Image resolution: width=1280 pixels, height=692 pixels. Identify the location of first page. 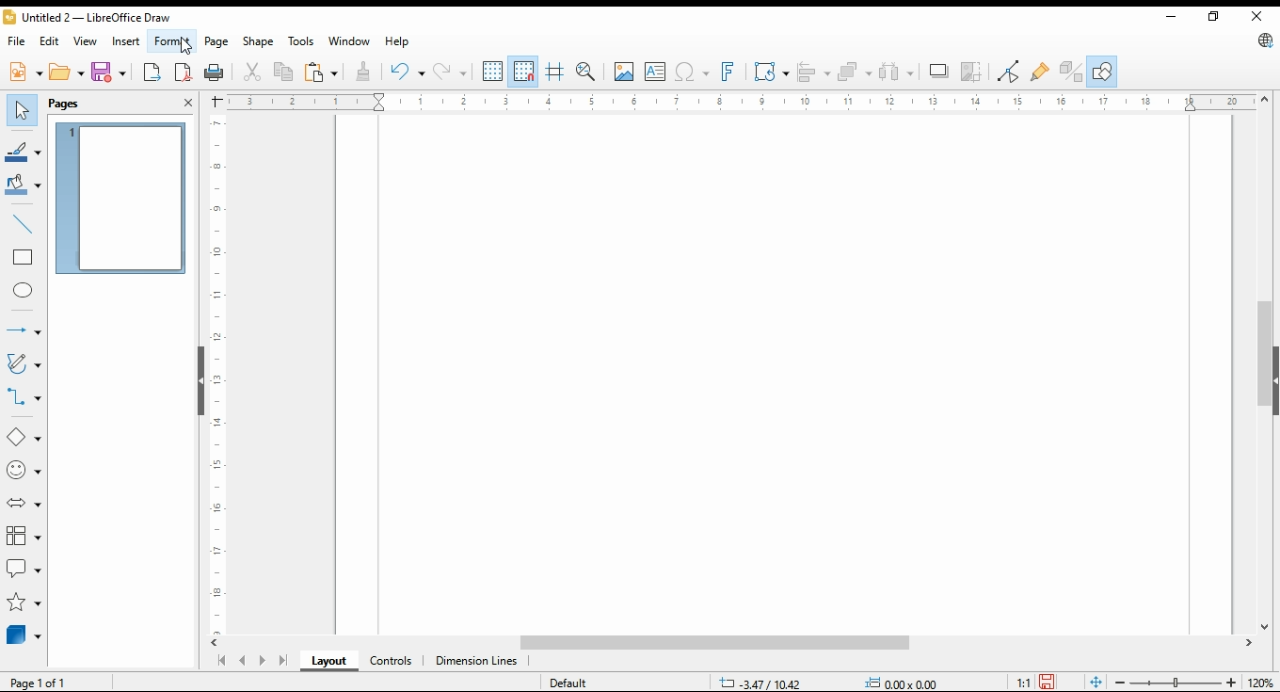
(220, 661).